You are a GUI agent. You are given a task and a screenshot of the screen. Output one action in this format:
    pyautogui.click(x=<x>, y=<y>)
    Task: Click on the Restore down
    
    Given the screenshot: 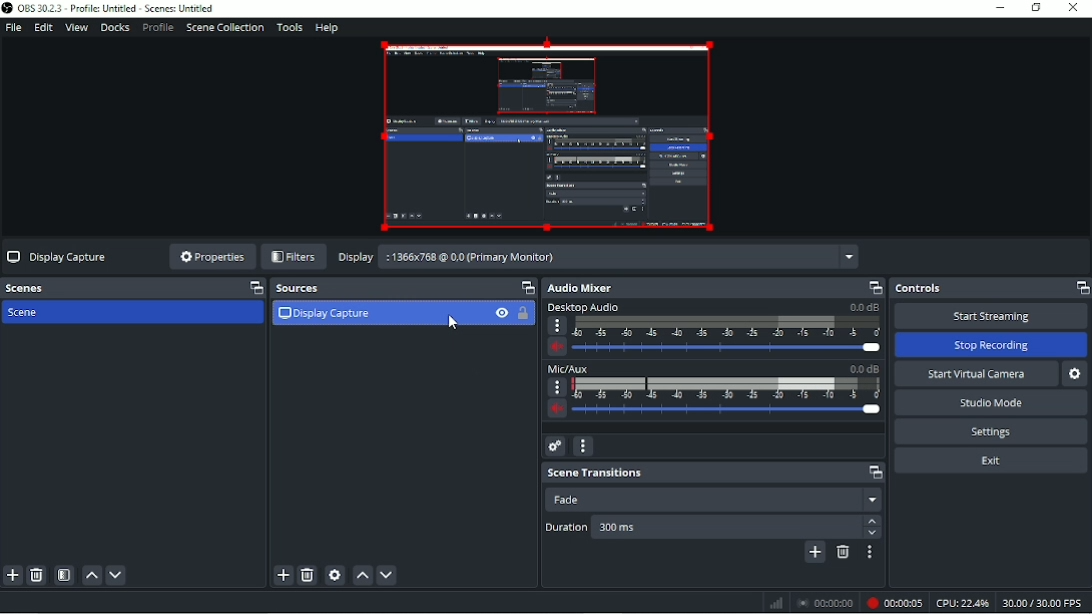 What is the action you would take?
    pyautogui.click(x=1036, y=8)
    